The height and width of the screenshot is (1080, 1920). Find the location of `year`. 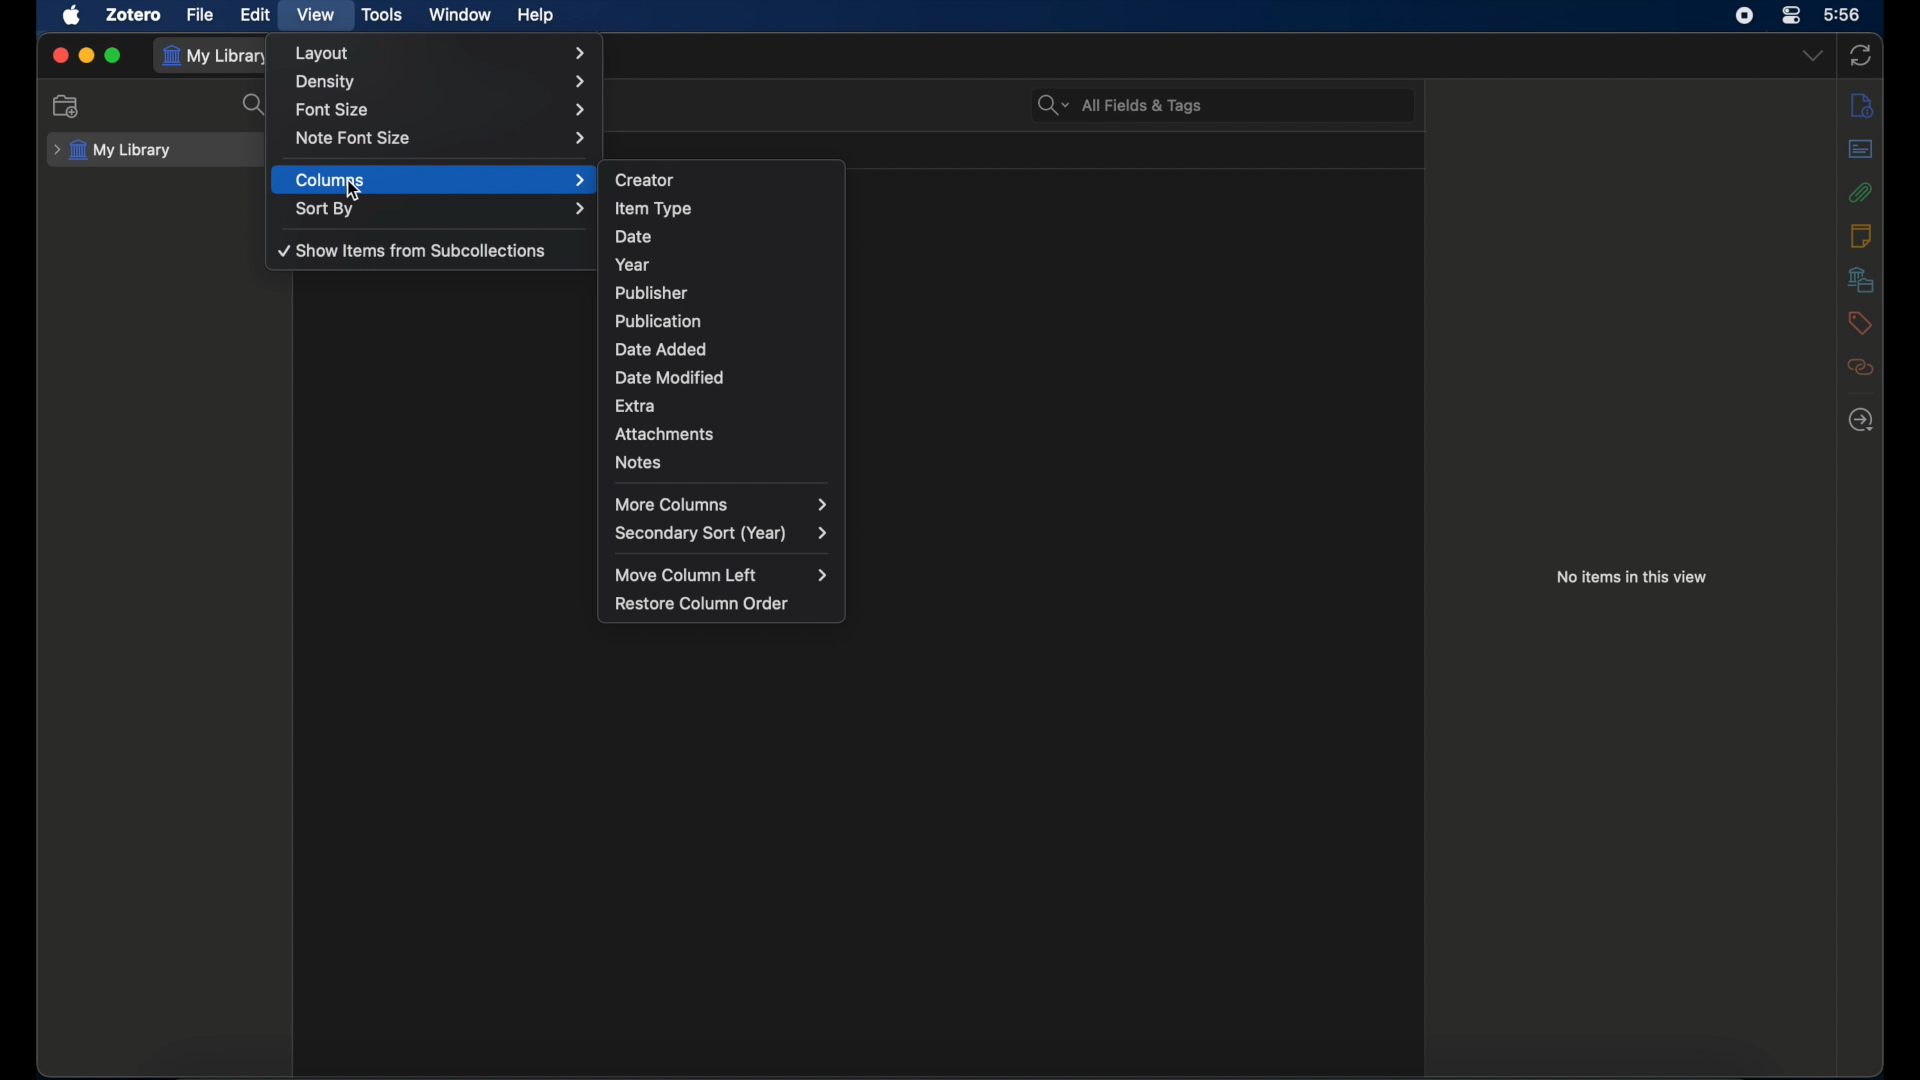

year is located at coordinates (728, 262).